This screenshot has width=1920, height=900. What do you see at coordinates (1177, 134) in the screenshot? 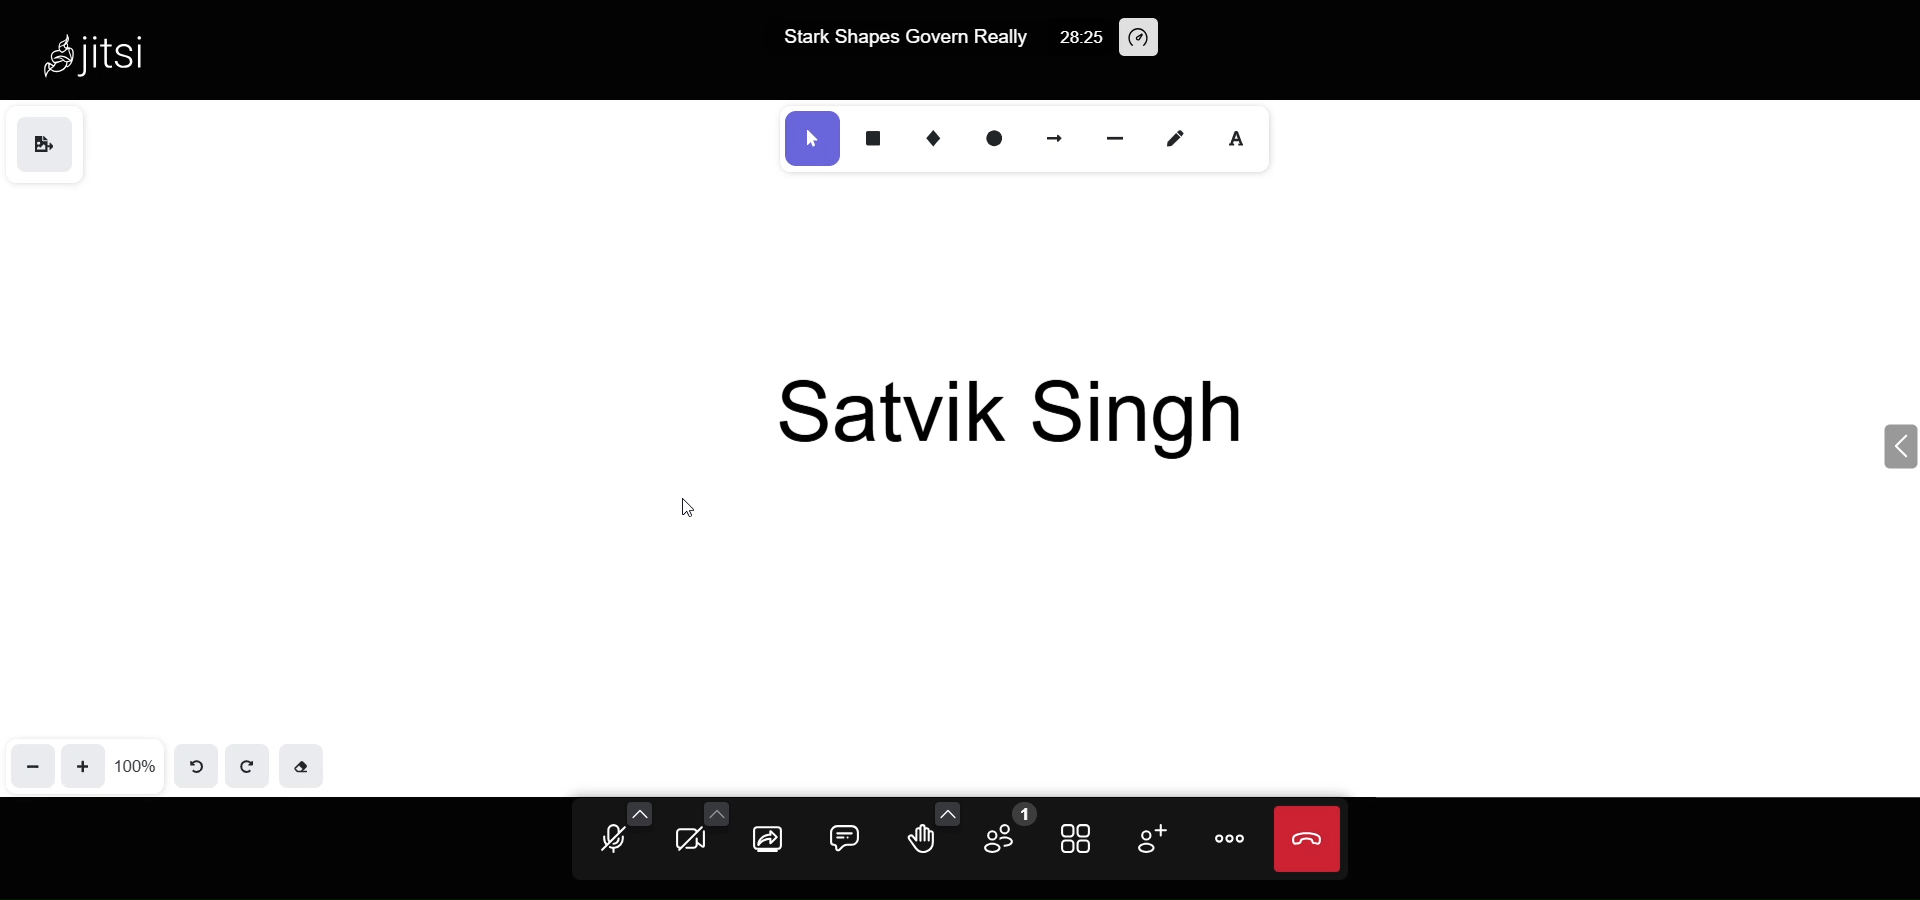
I see `draw` at bounding box center [1177, 134].